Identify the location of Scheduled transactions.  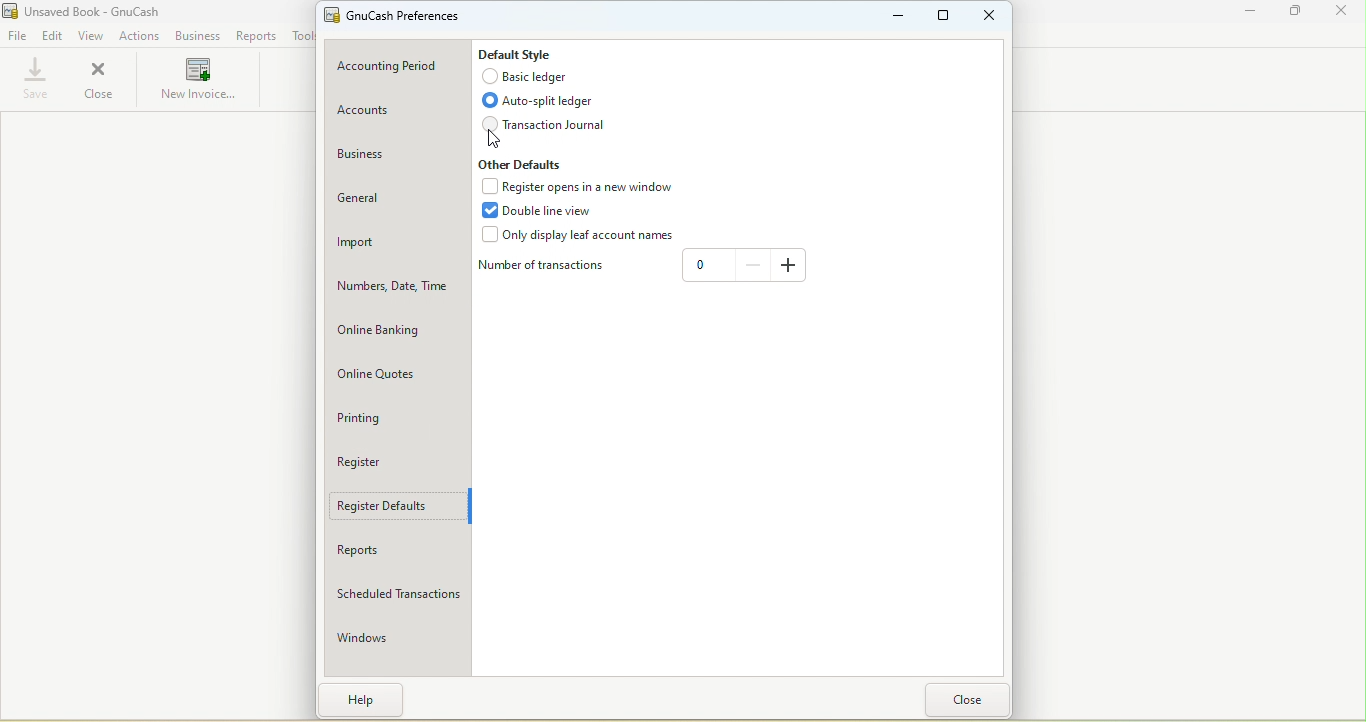
(396, 598).